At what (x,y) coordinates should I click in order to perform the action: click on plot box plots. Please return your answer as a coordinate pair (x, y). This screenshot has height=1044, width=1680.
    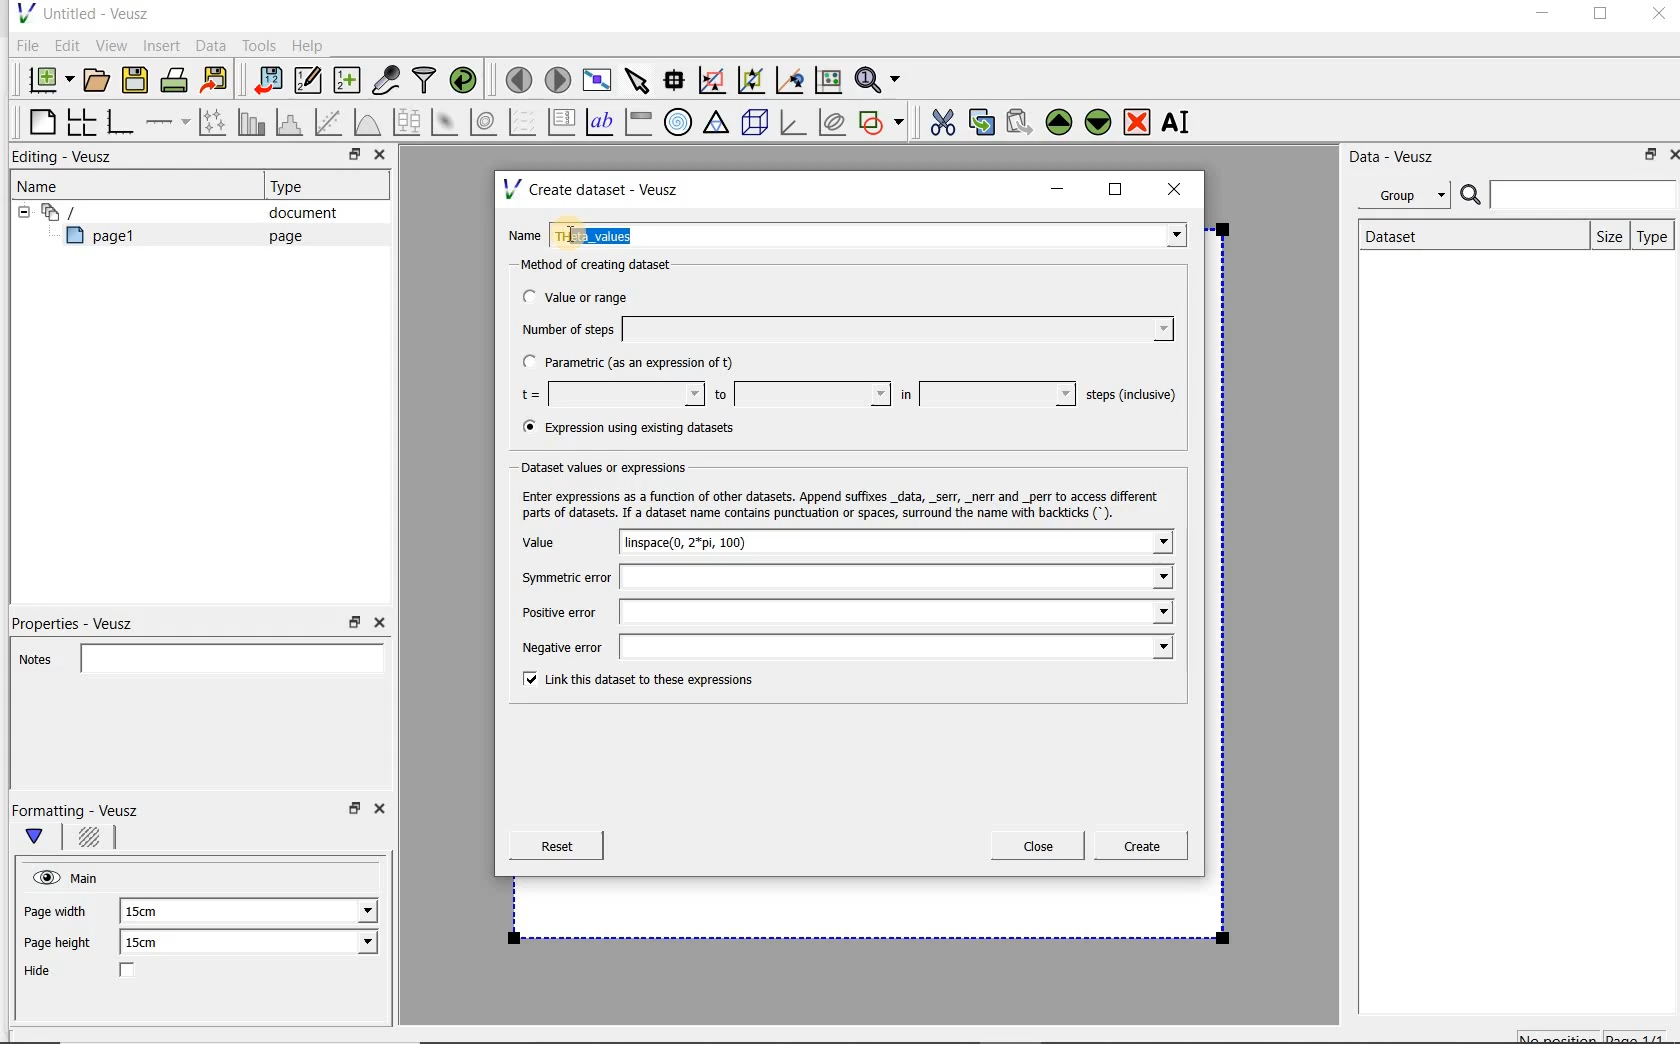
    Looking at the image, I should click on (406, 123).